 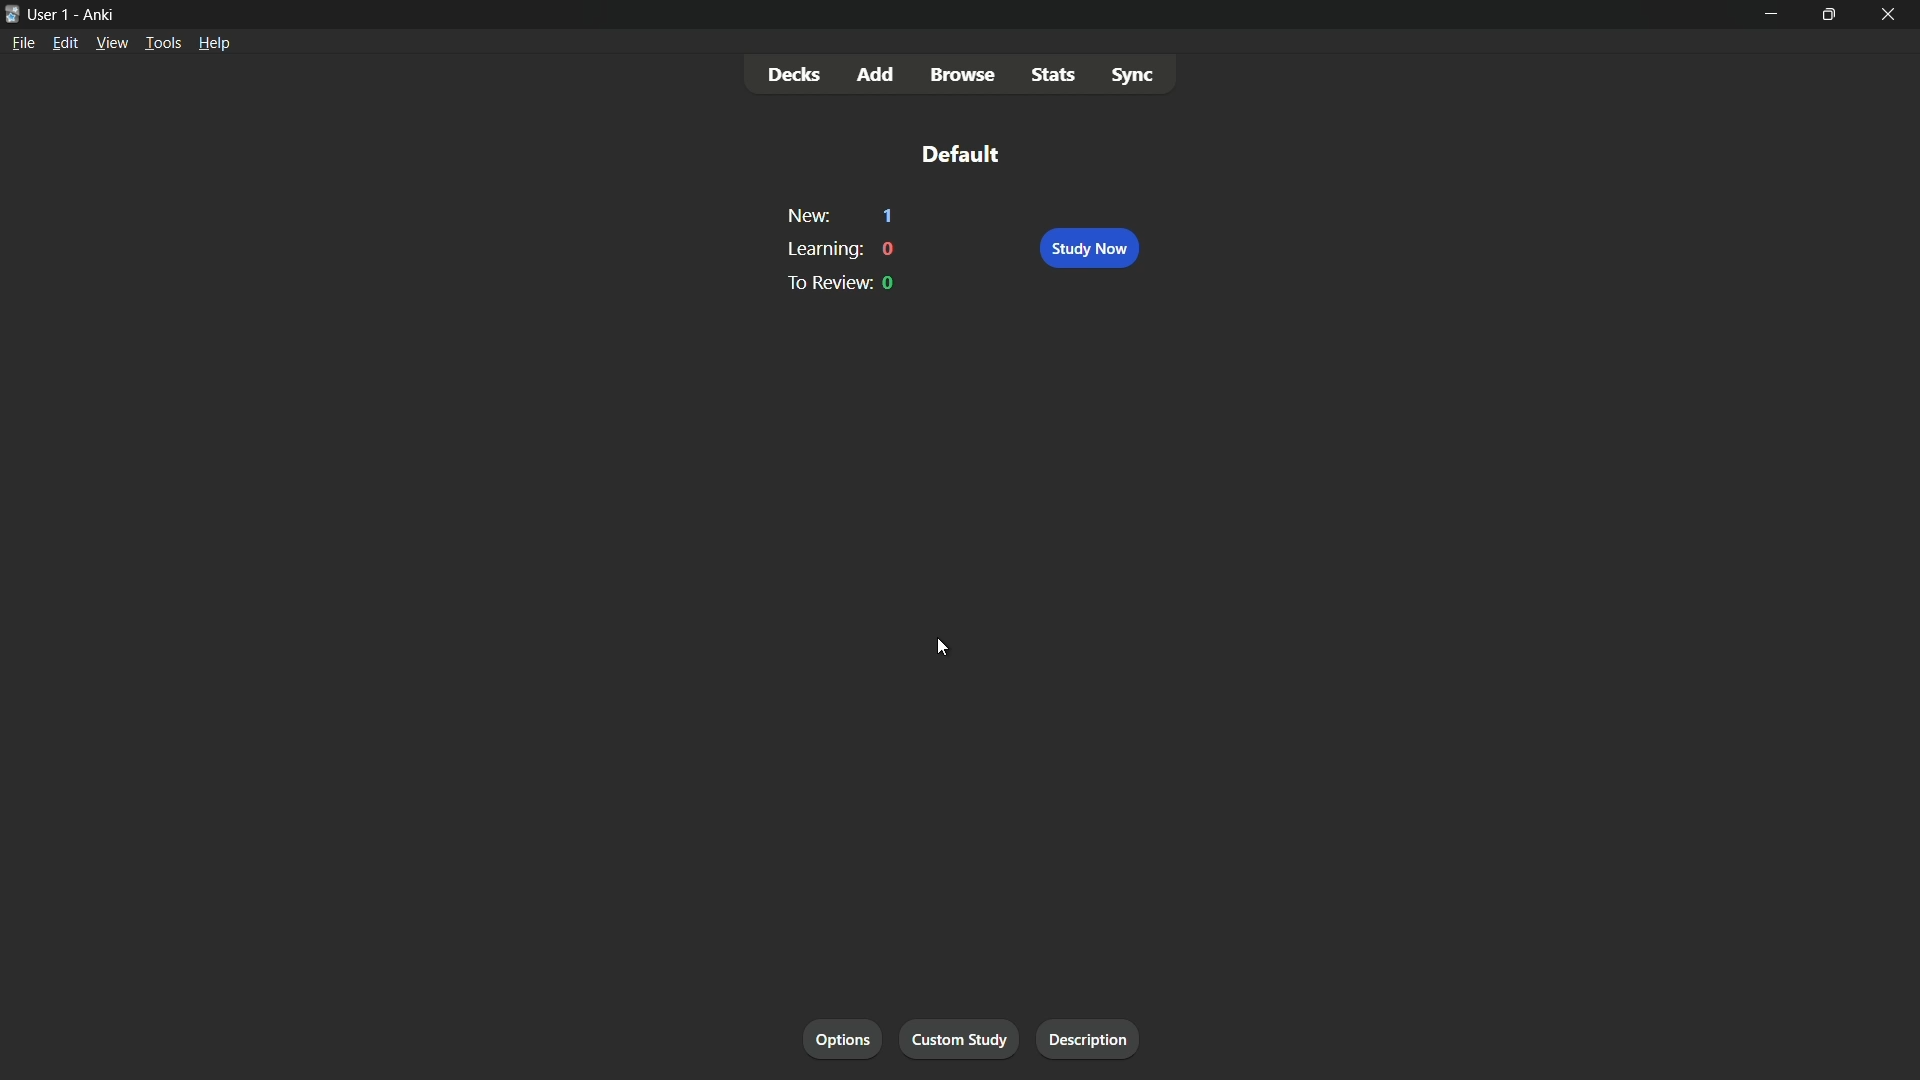 I want to click on to review, so click(x=831, y=282).